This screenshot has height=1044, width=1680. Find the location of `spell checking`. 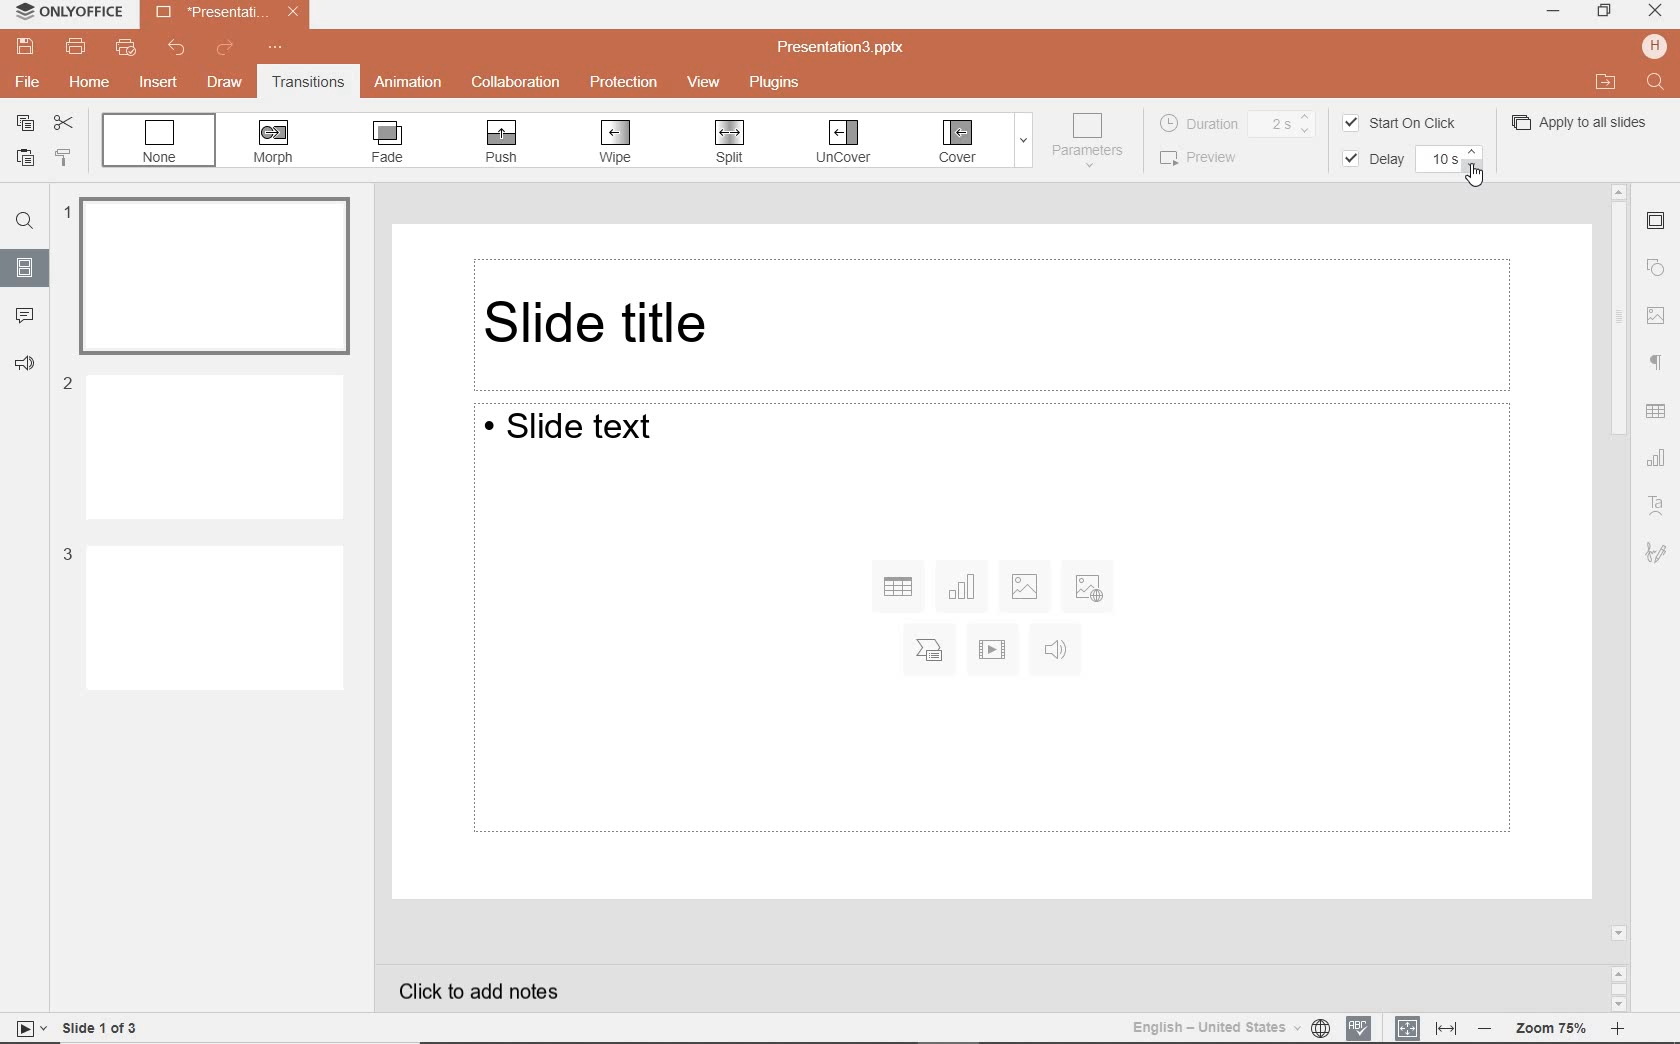

spell checking is located at coordinates (1358, 1028).